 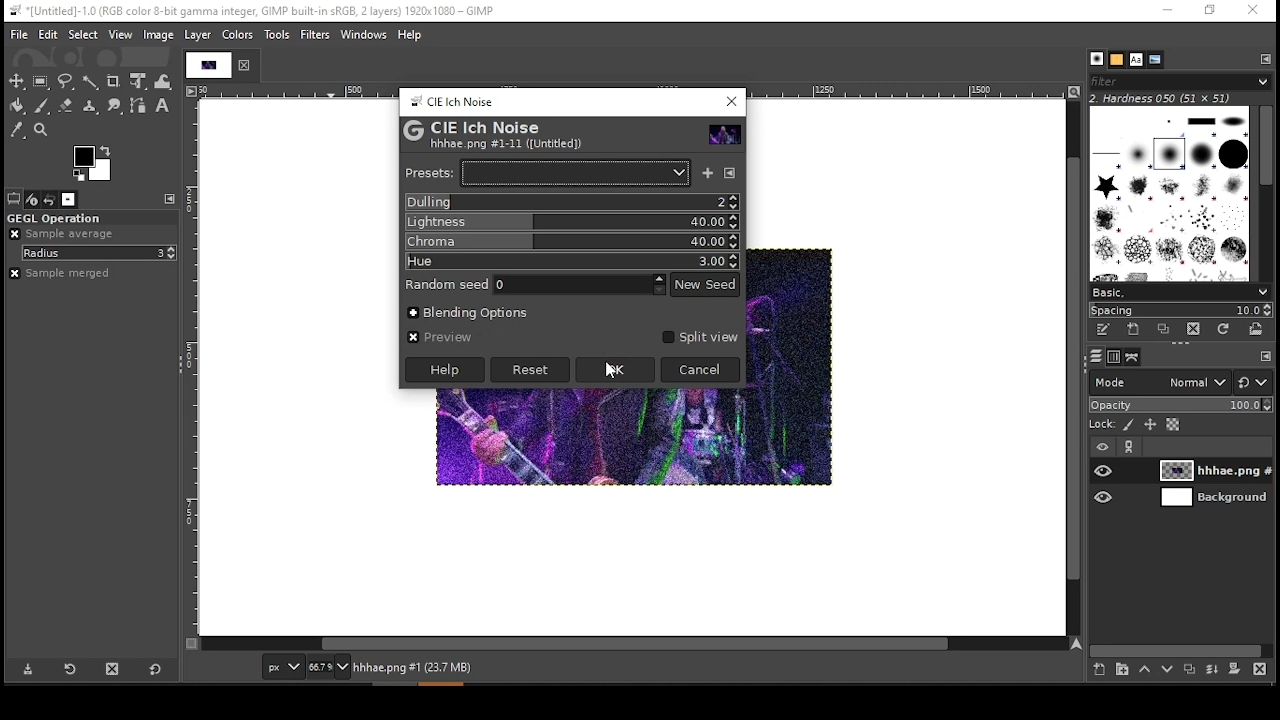 What do you see at coordinates (1075, 369) in the screenshot?
I see `vertical scroll bar` at bounding box center [1075, 369].